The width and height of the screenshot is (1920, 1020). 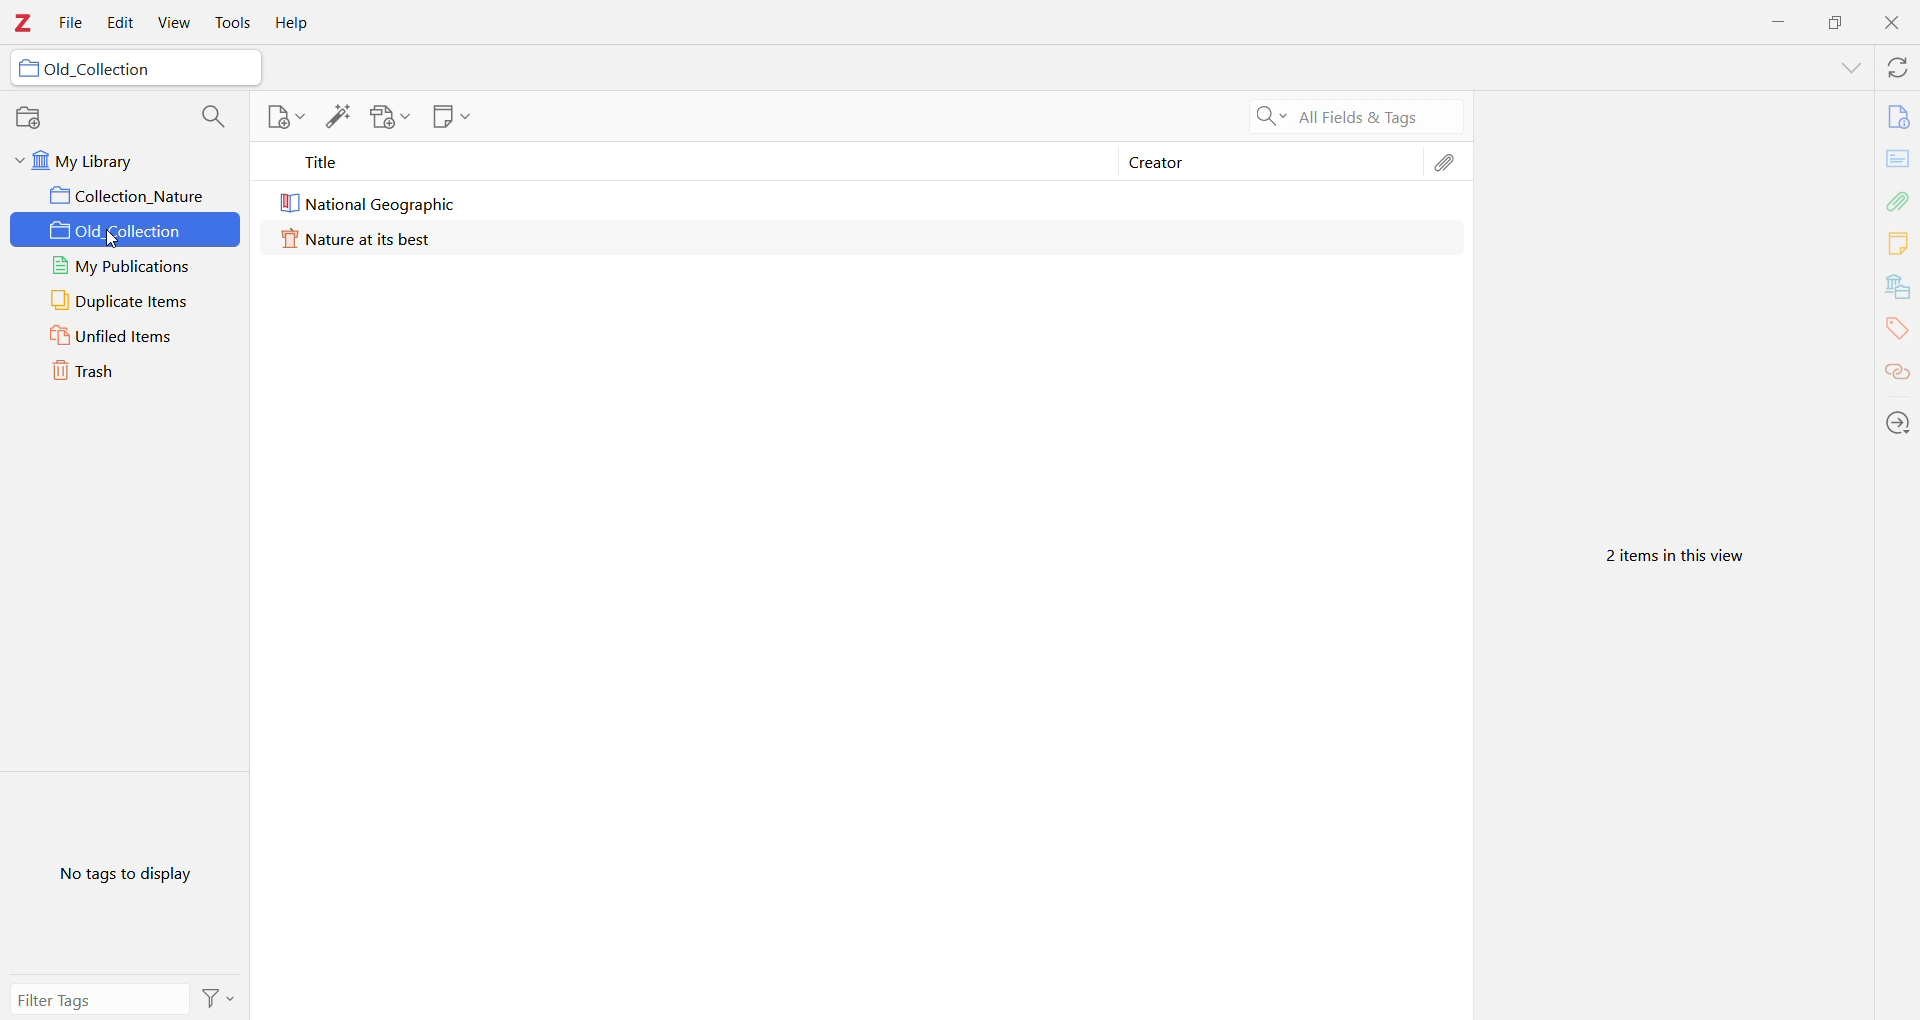 I want to click on Attachments, so click(x=1899, y=200).